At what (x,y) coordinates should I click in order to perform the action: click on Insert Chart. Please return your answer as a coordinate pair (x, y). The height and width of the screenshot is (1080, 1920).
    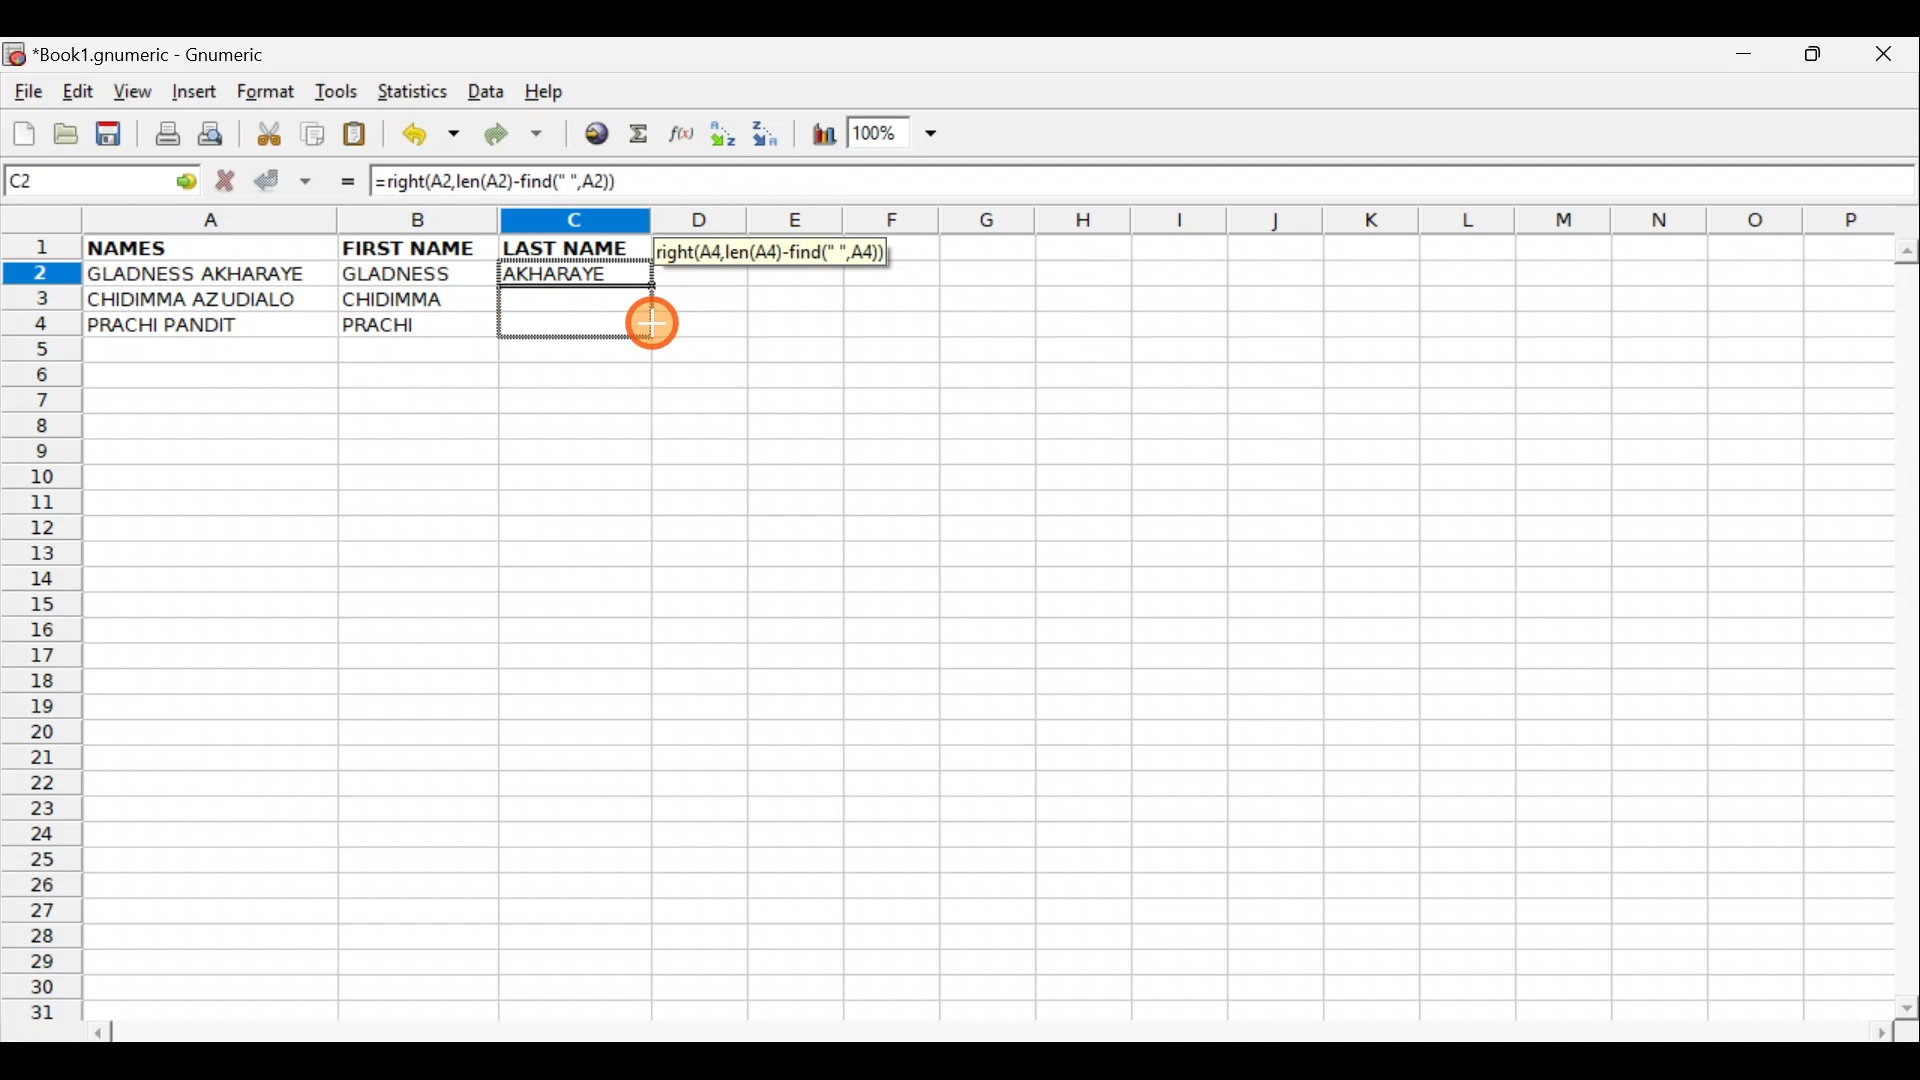
    Looking at the image, I should click on (818, 137).